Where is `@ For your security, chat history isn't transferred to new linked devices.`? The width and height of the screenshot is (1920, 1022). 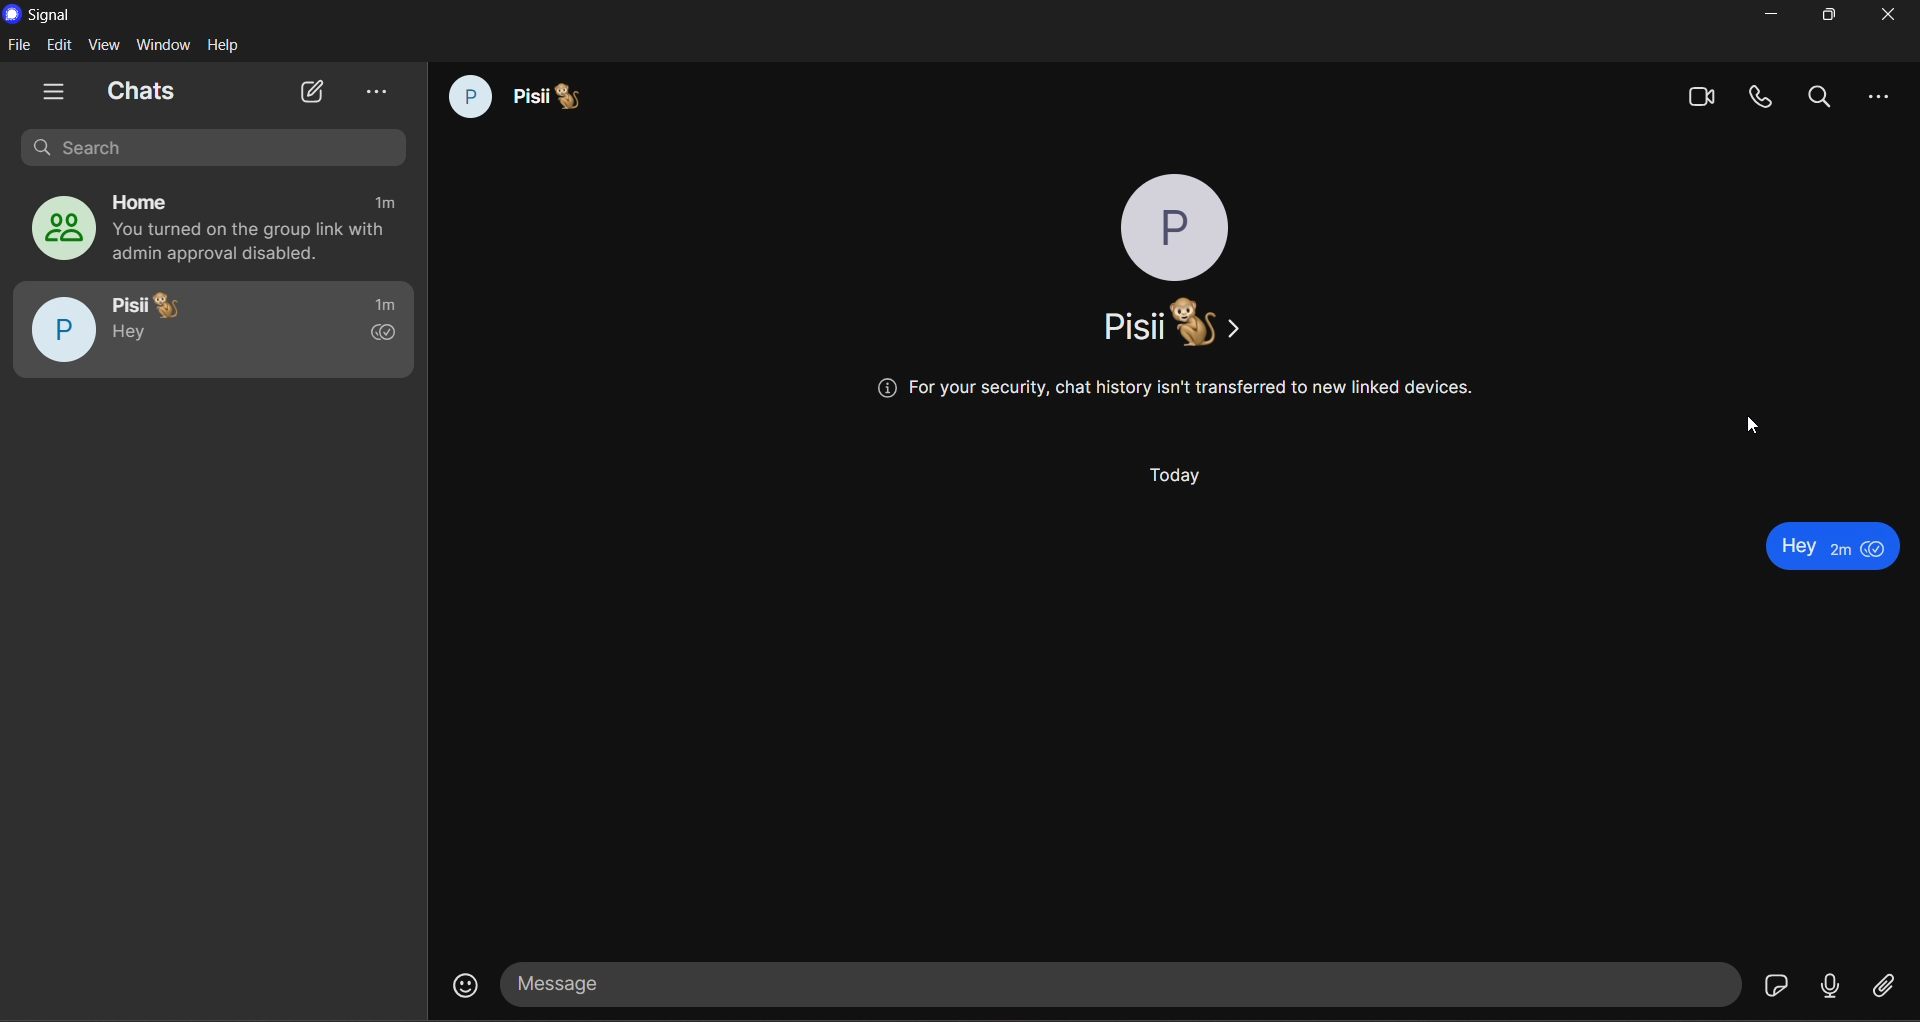
@ For your security, chat history isn't transferred to new linked devices. is located at coordinates (1180, 386).